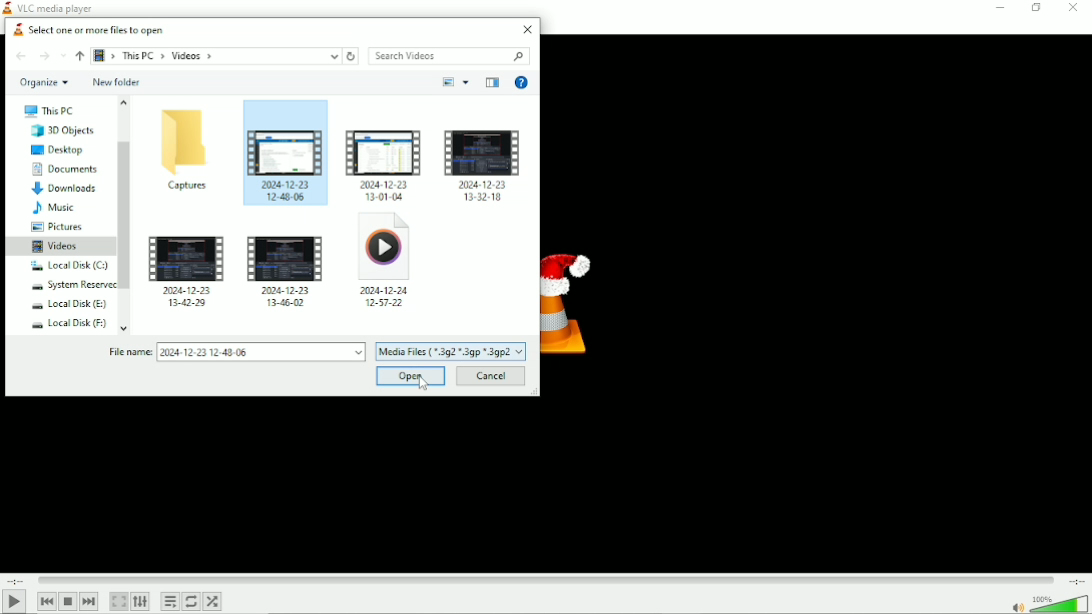 This screenshot has height=614, width=1092. Describe the element at coordinates (491, 82) in the screenshot. I see `show Previous pane` at that location.